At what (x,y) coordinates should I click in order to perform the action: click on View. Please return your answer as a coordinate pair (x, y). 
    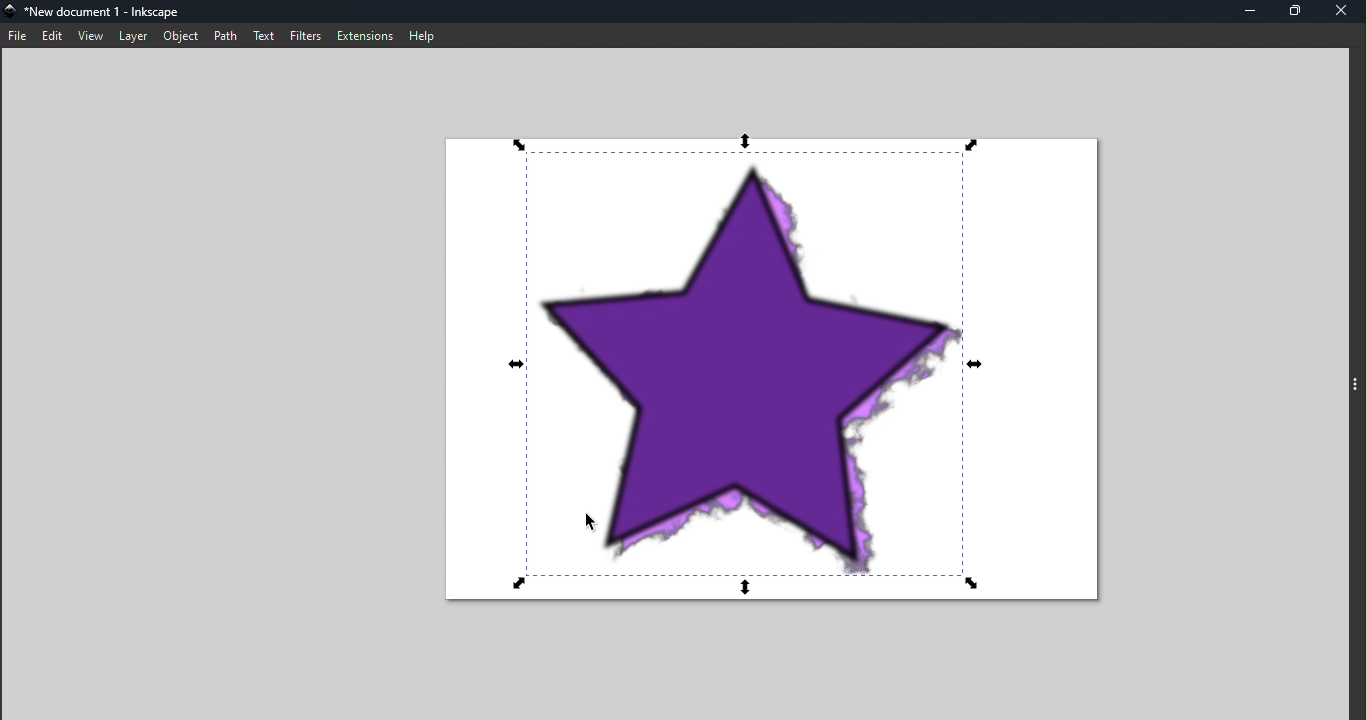
    Looking at the image, I should click on (90, 35).